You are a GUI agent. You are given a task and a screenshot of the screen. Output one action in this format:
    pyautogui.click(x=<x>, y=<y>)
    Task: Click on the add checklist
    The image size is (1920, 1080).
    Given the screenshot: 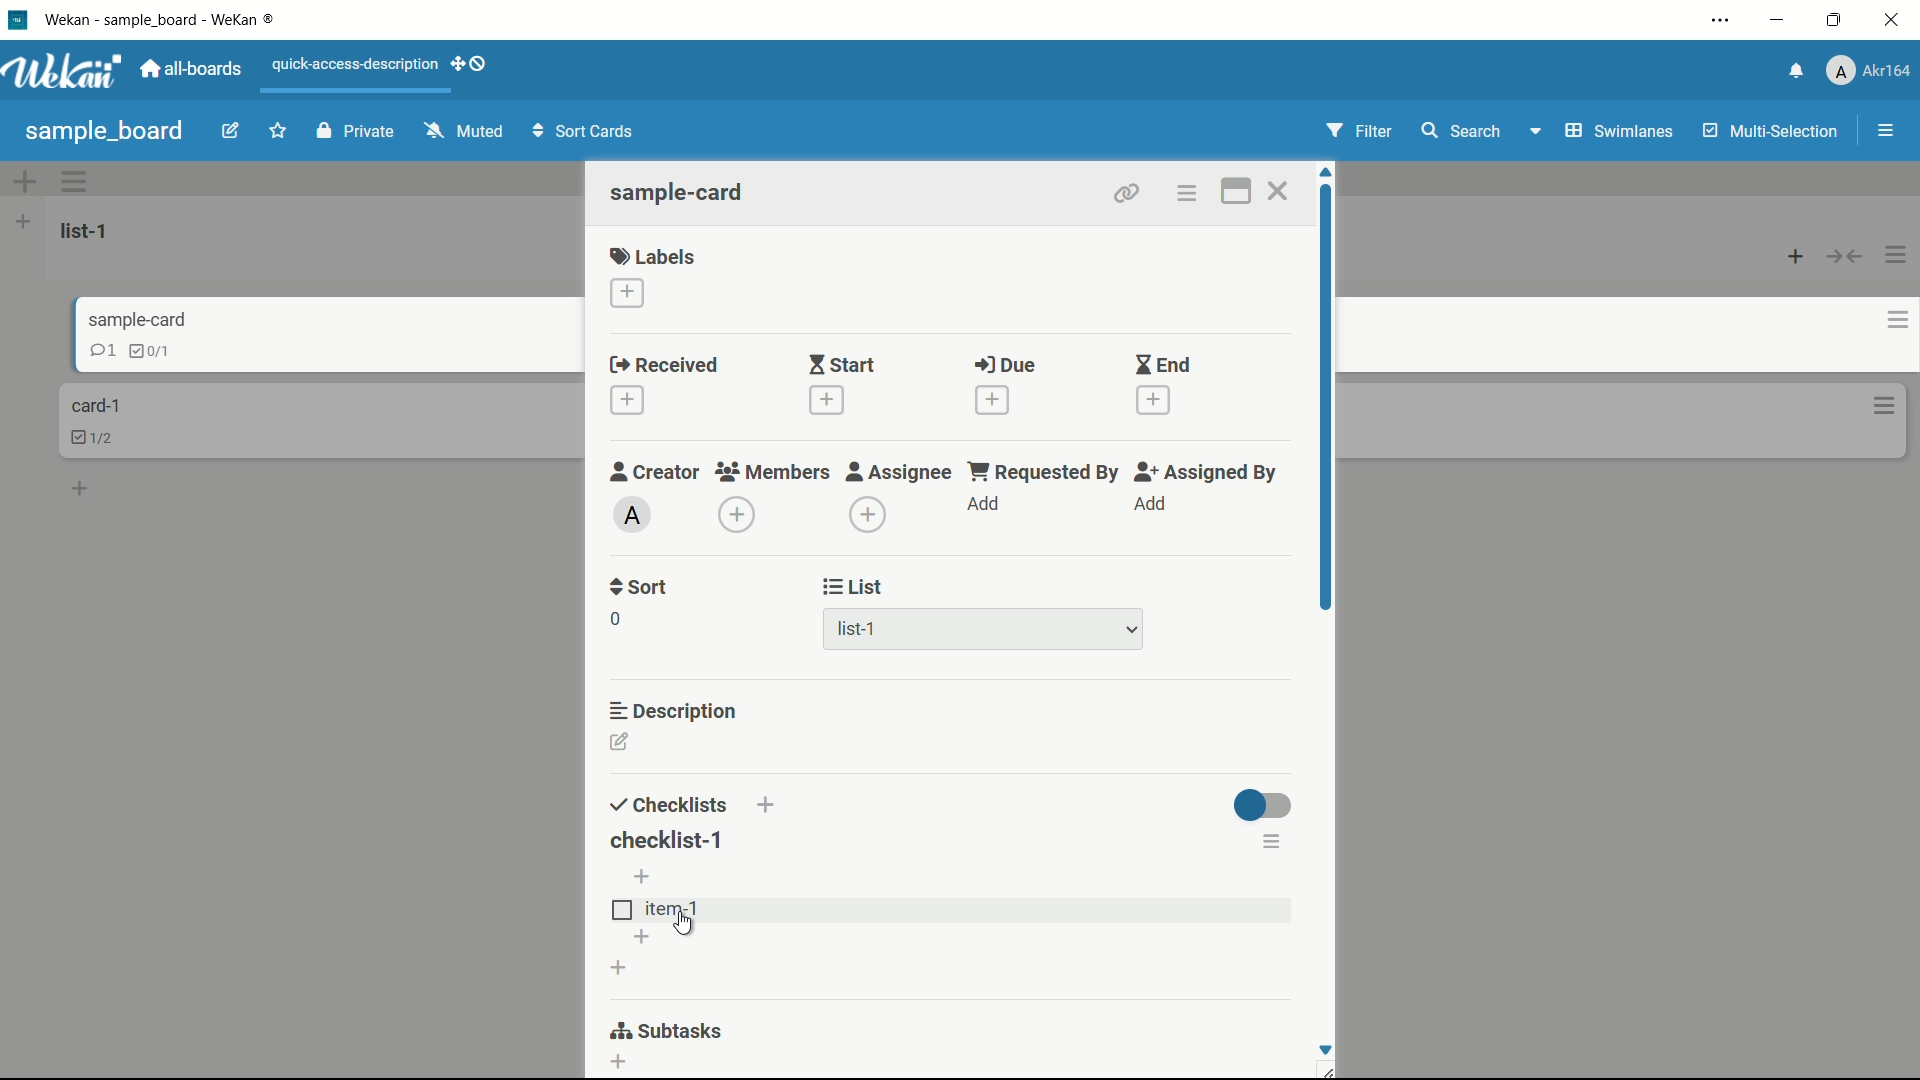 What is the action you would take?
    pyautogui.click(x=620, y=968)
    